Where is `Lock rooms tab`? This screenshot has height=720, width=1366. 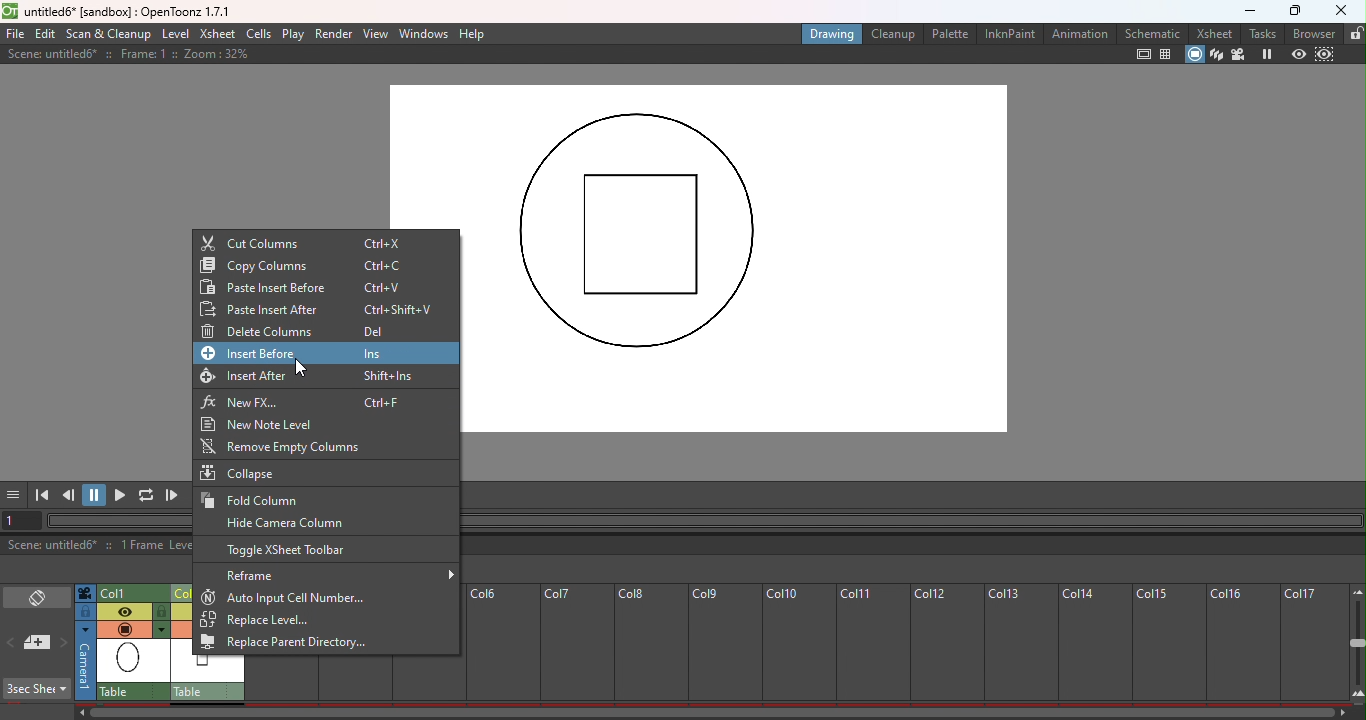
Lock rooms tab is located at coordinates (1353, 34).